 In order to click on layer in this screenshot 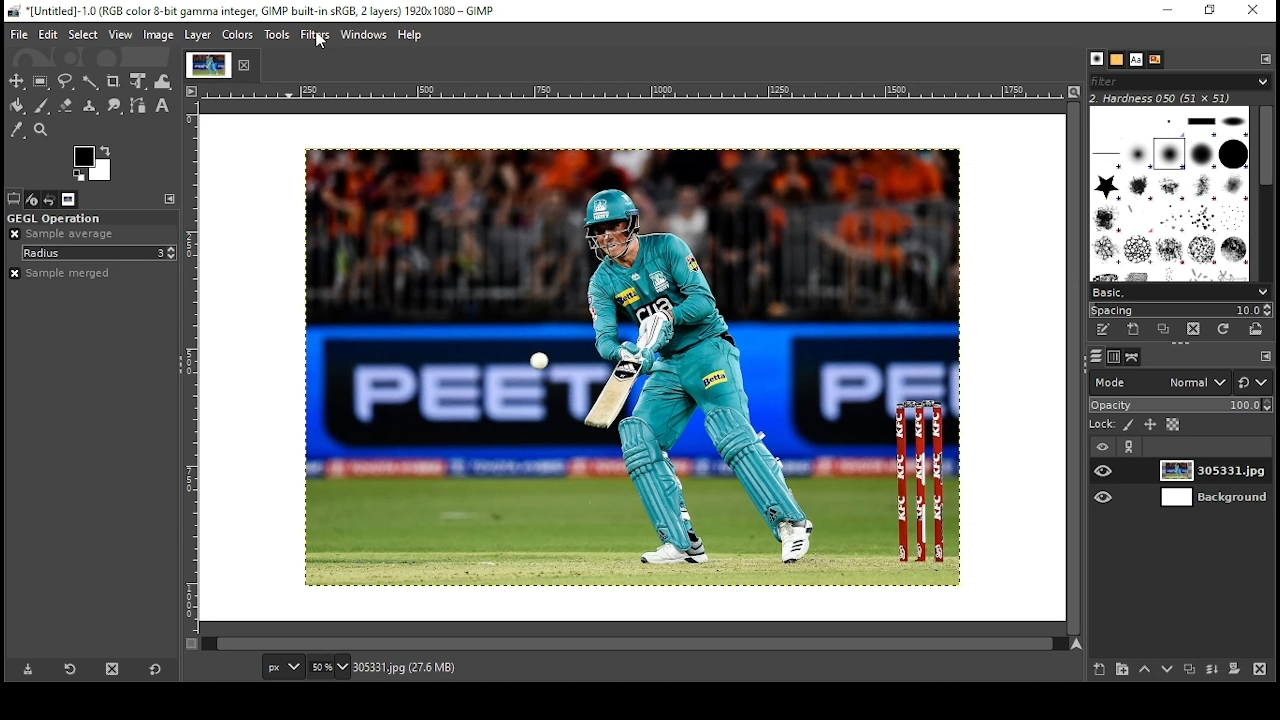, I will do `click(199, 35)`.